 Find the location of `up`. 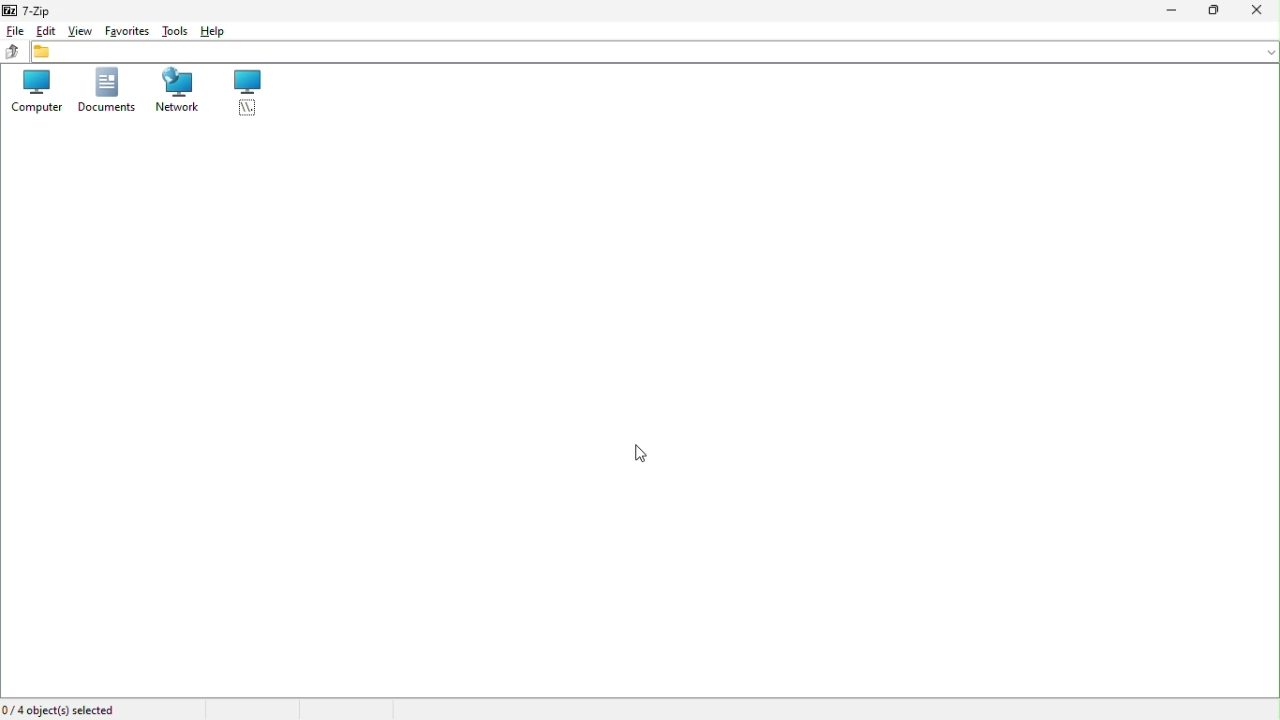

up is located at coordinates (13, 50).